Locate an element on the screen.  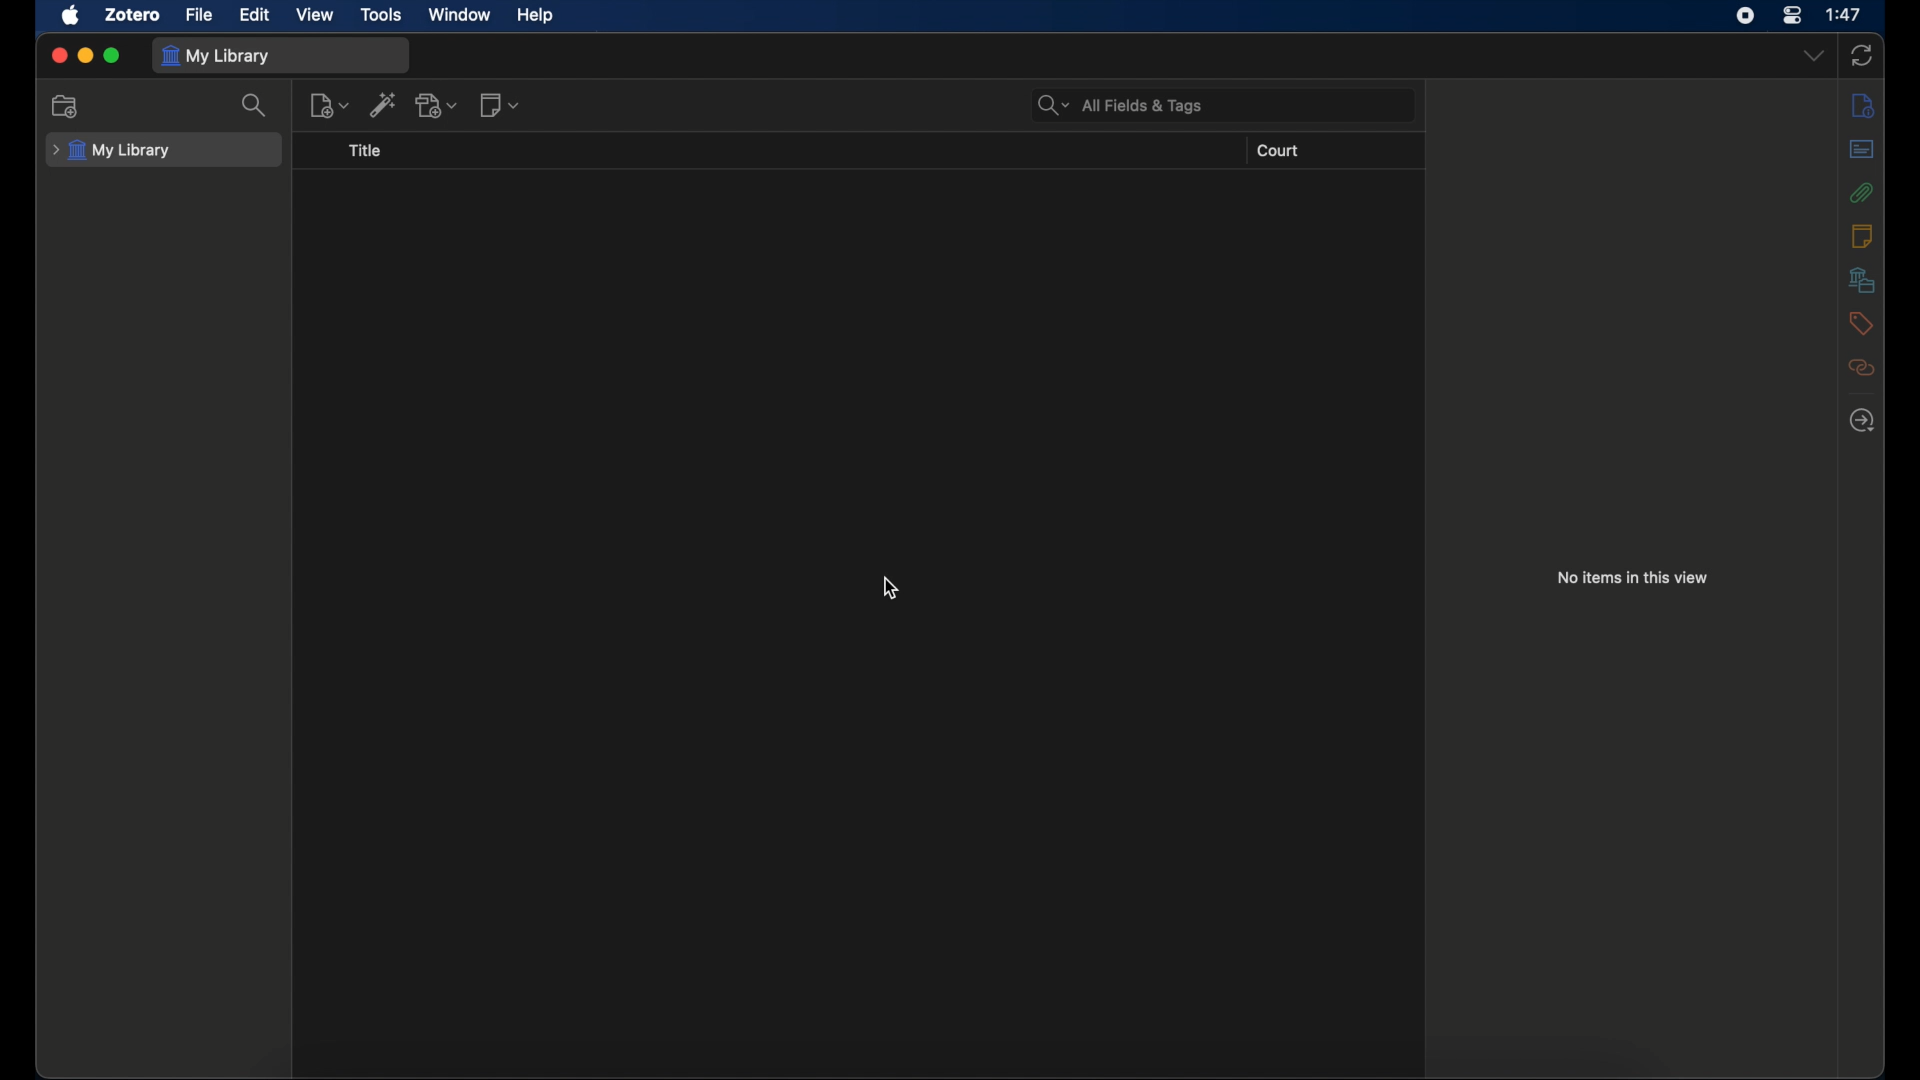
zotero is located at coordinates (131, 14).